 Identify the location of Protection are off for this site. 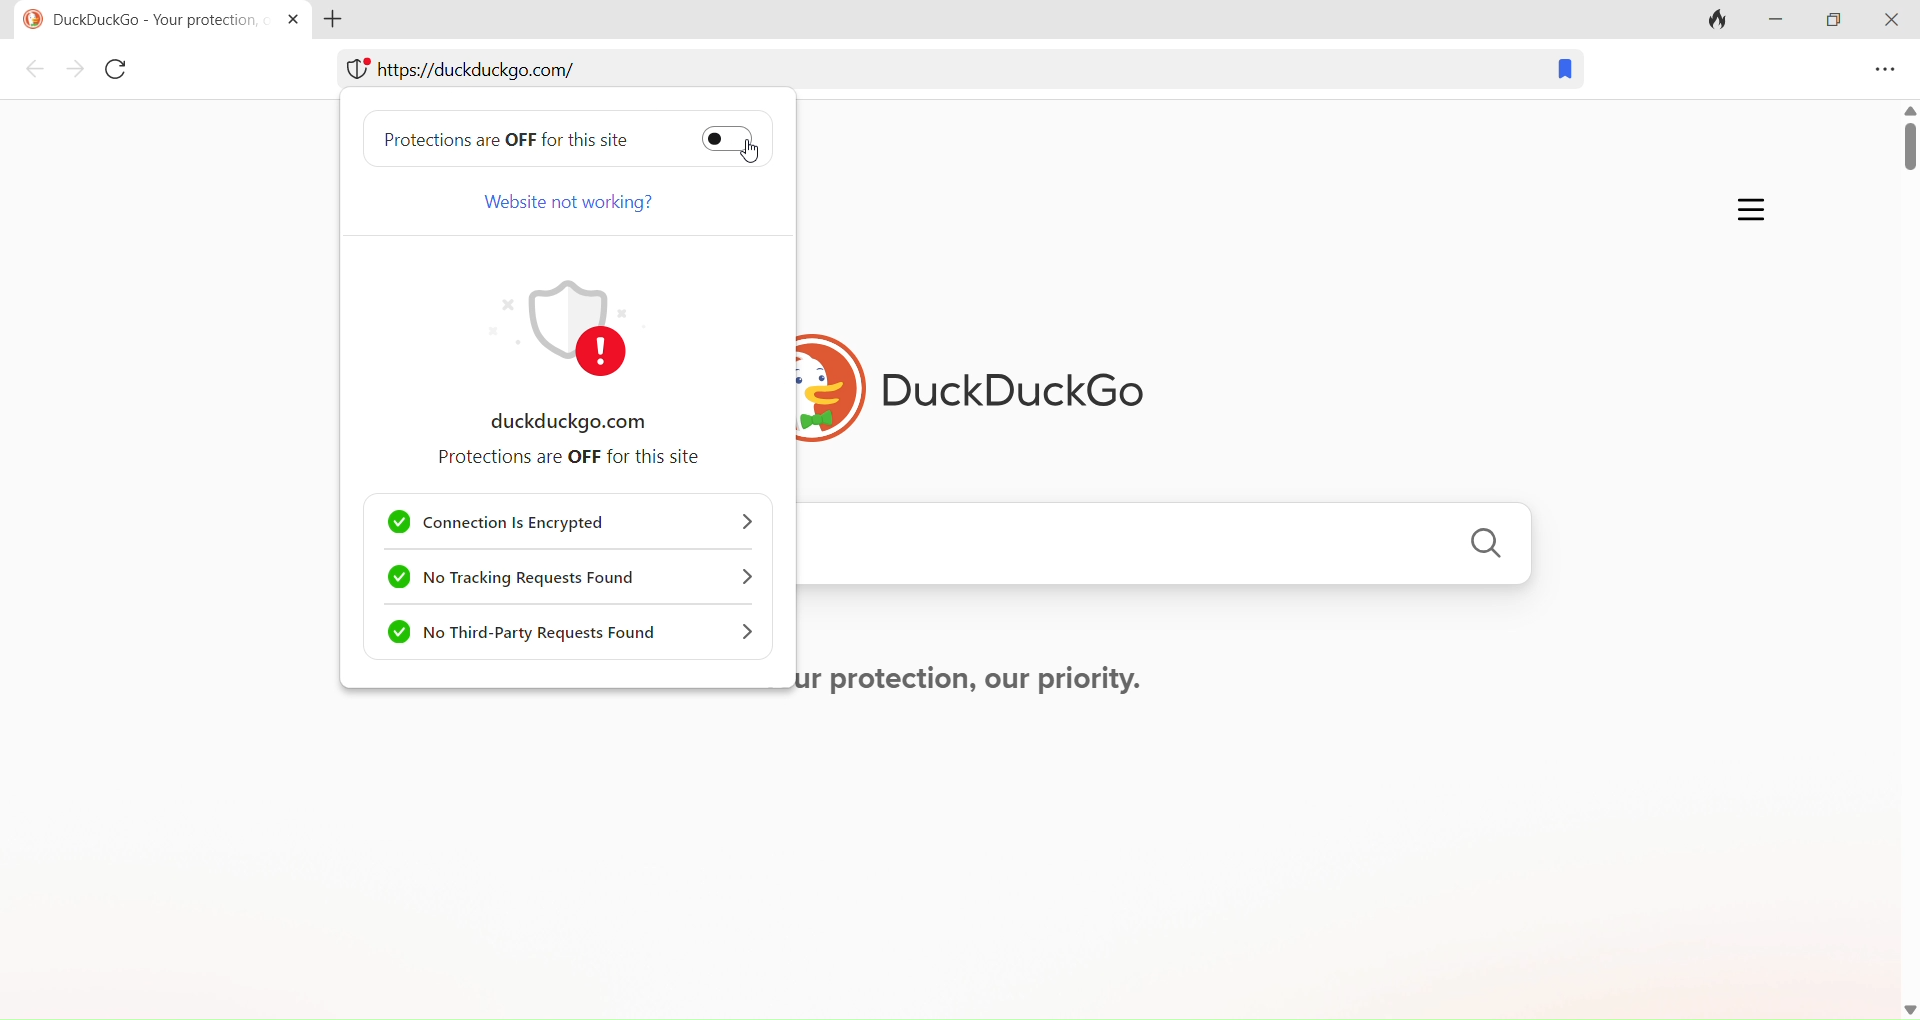
(576, 144).